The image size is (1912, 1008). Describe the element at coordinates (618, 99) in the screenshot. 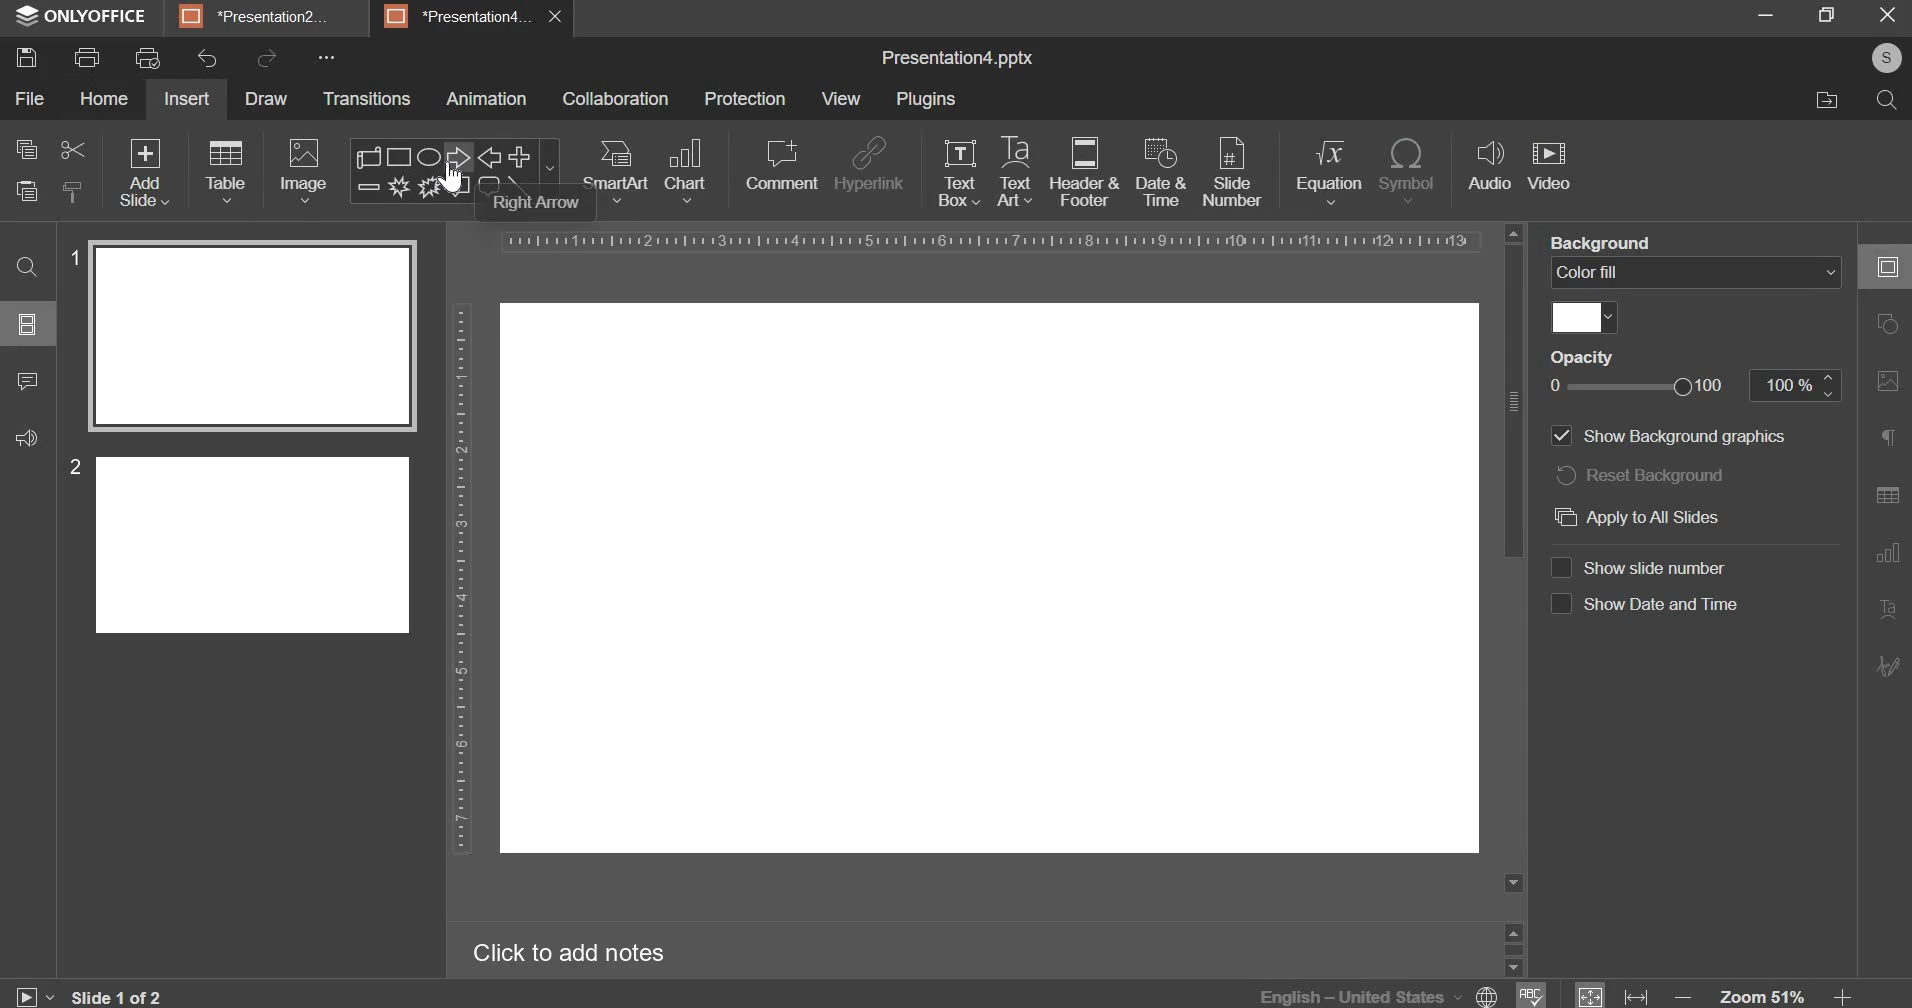

I see `collaboration` at that location.